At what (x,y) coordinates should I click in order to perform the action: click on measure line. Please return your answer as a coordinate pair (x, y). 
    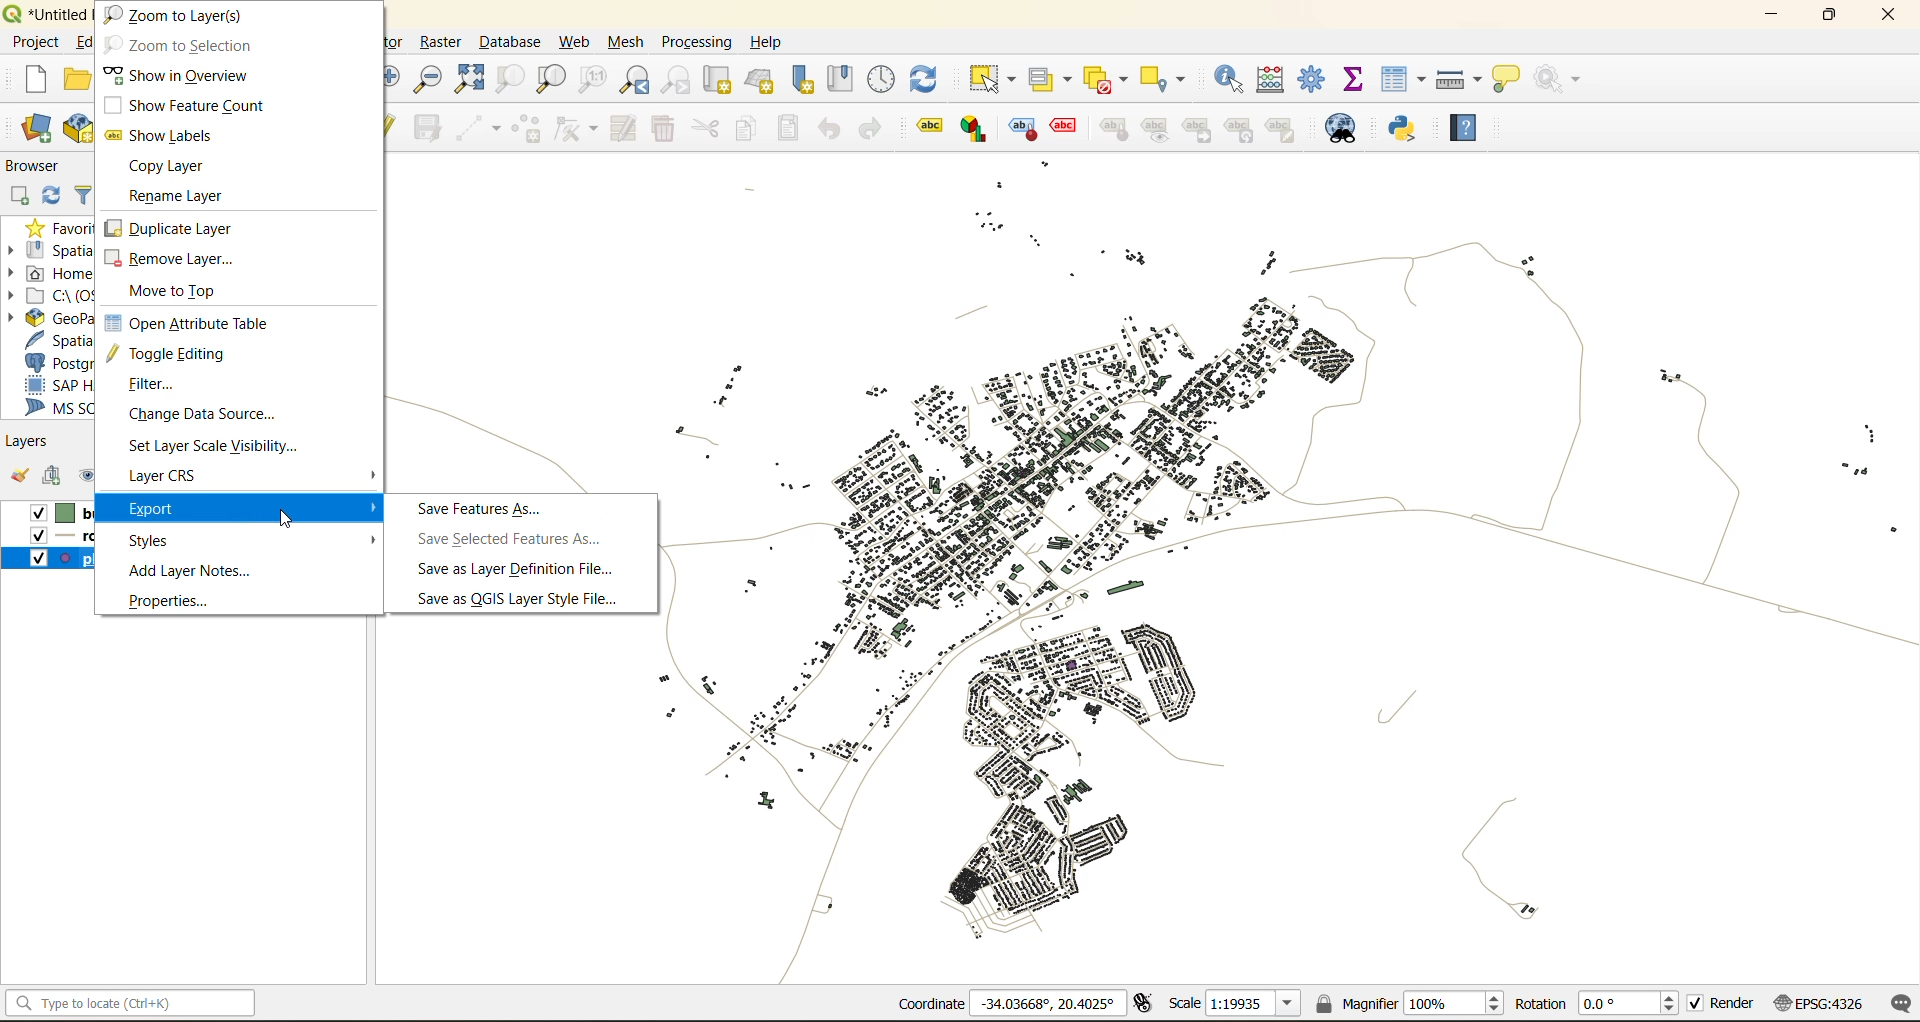
    Looking at the image, I should click on (1459, 78).